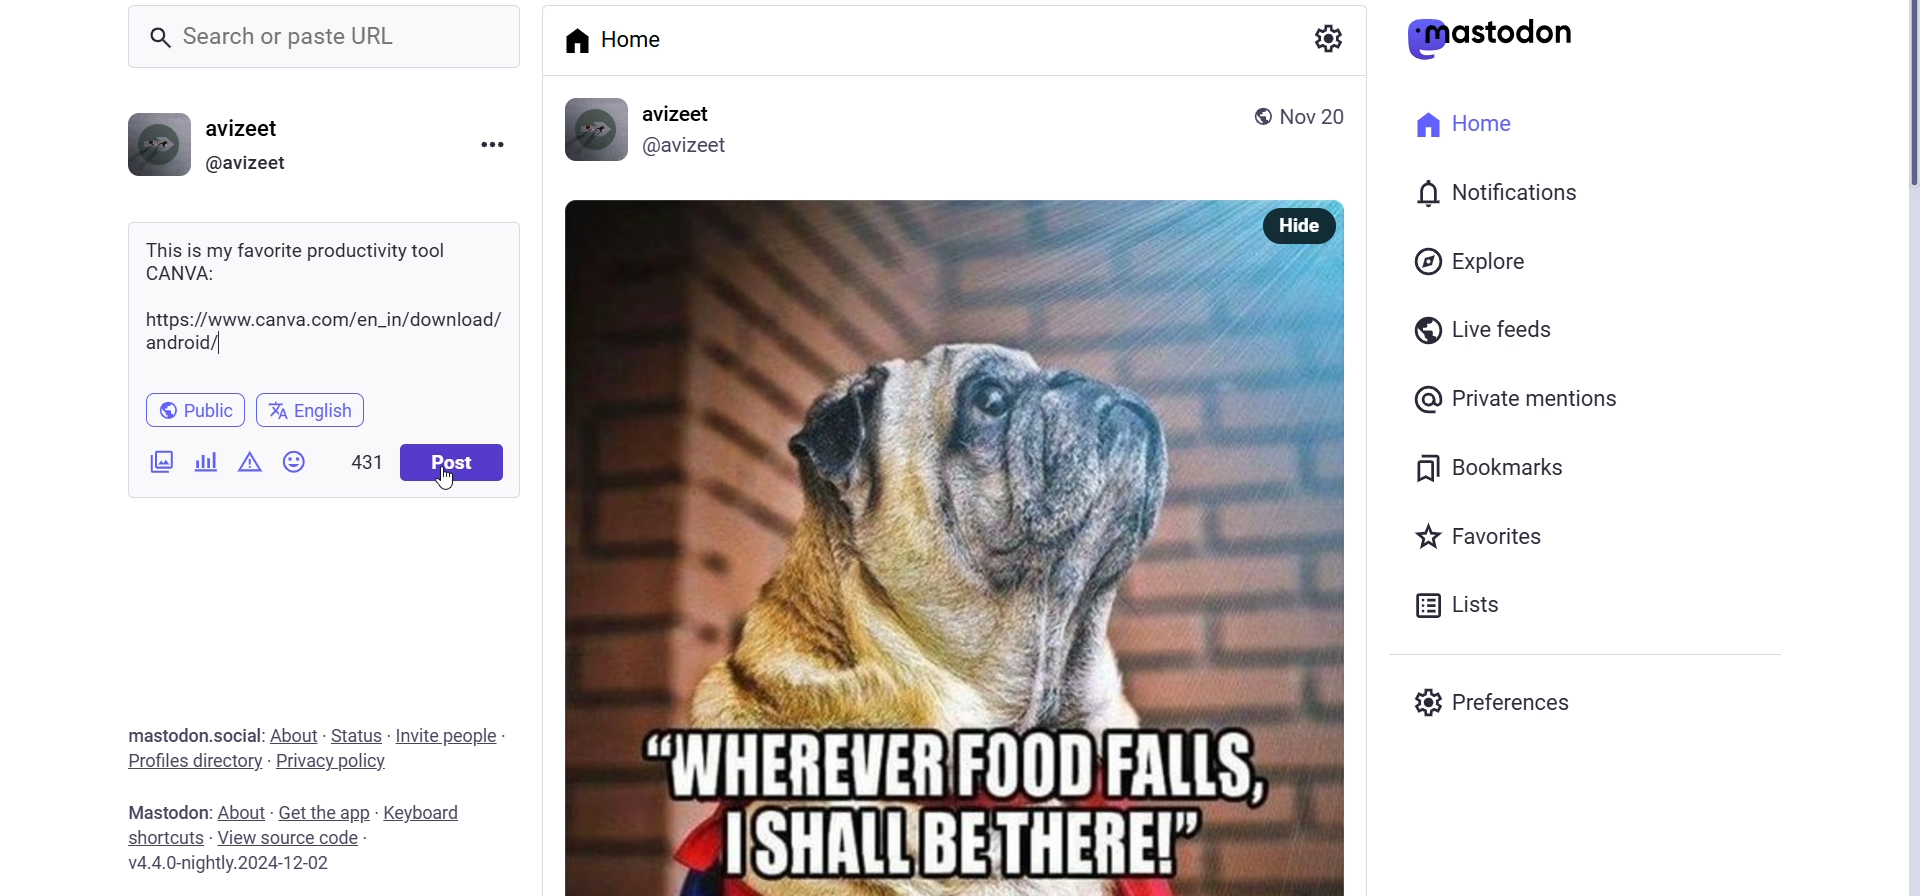 The width and height of the screenshot is (1920, 896). Describe the element at coordinates (451, 463) in the screenshot. I see `post` at that location.